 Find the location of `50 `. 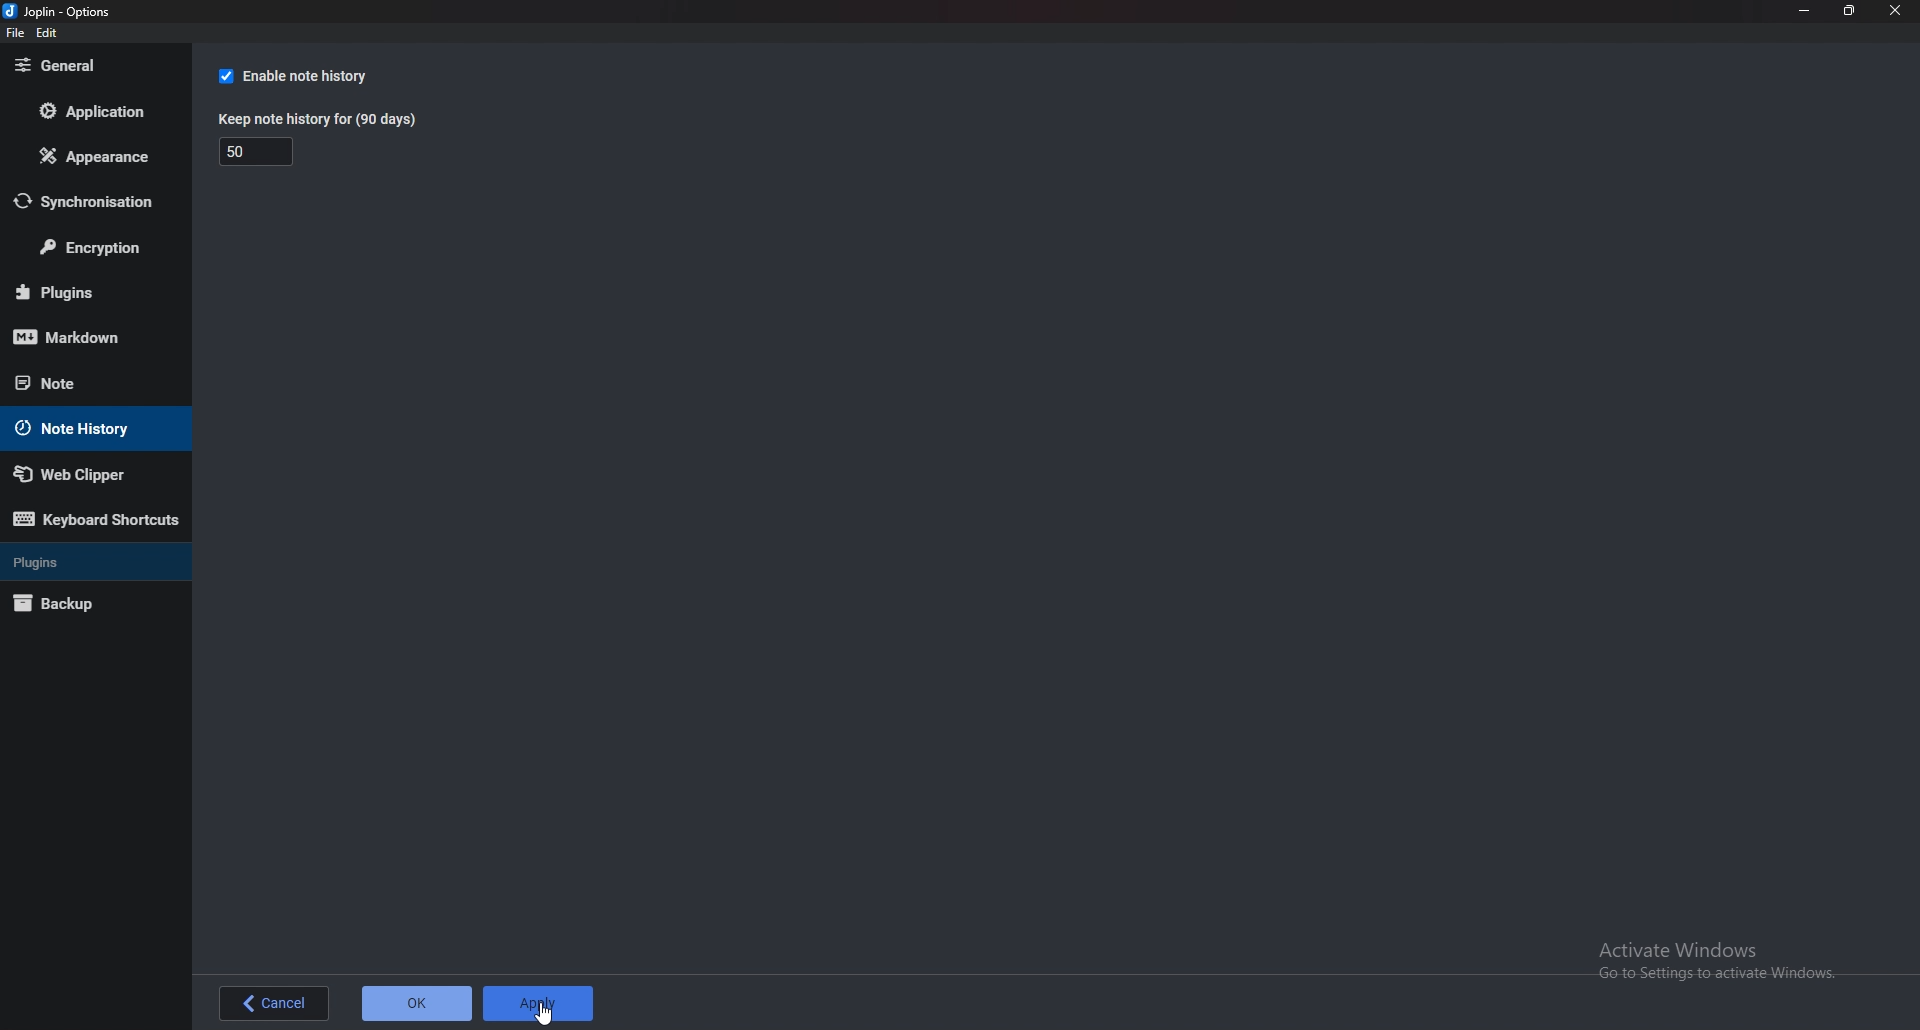

50  is located at coordinates (258, 153).